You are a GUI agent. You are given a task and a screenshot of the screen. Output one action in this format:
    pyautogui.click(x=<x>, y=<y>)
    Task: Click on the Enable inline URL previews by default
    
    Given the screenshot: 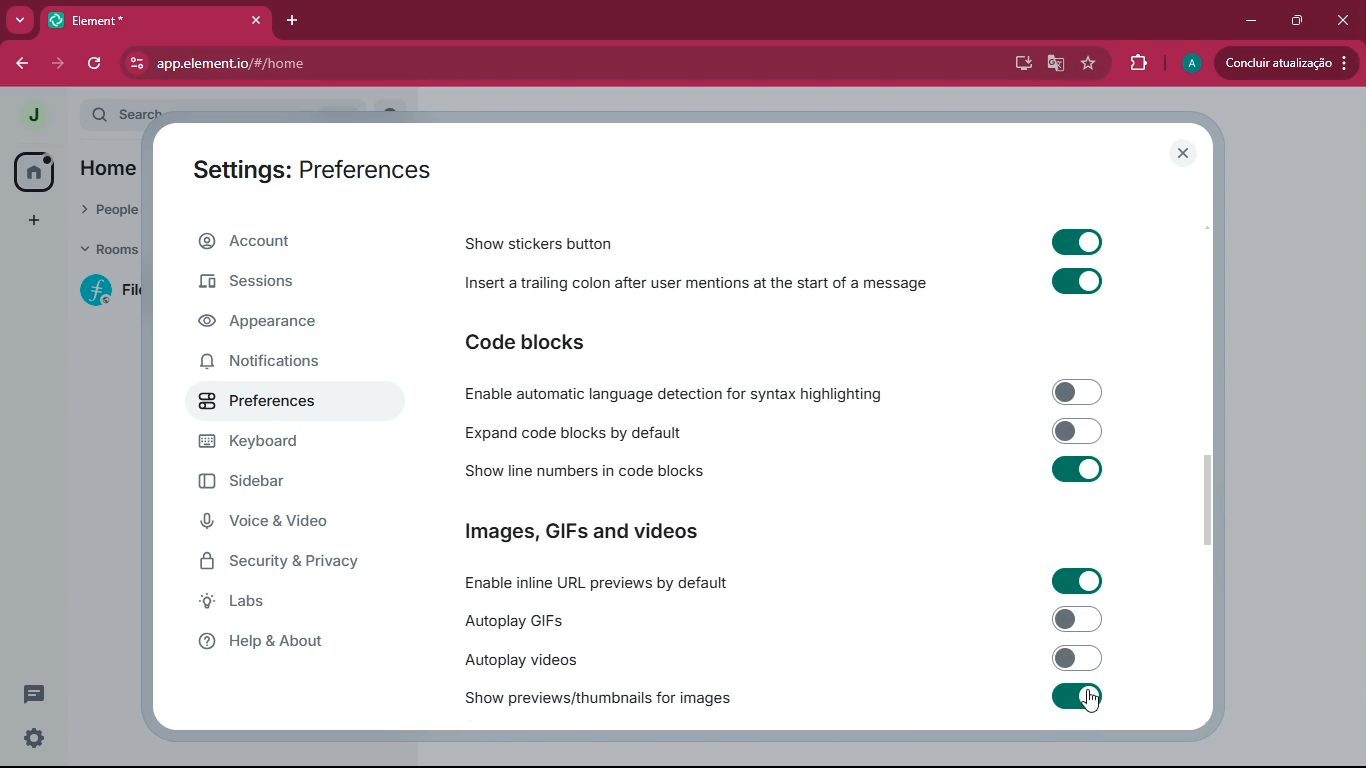 What is the action you would take?
    pyautogui.click(x=597, y=585)
    